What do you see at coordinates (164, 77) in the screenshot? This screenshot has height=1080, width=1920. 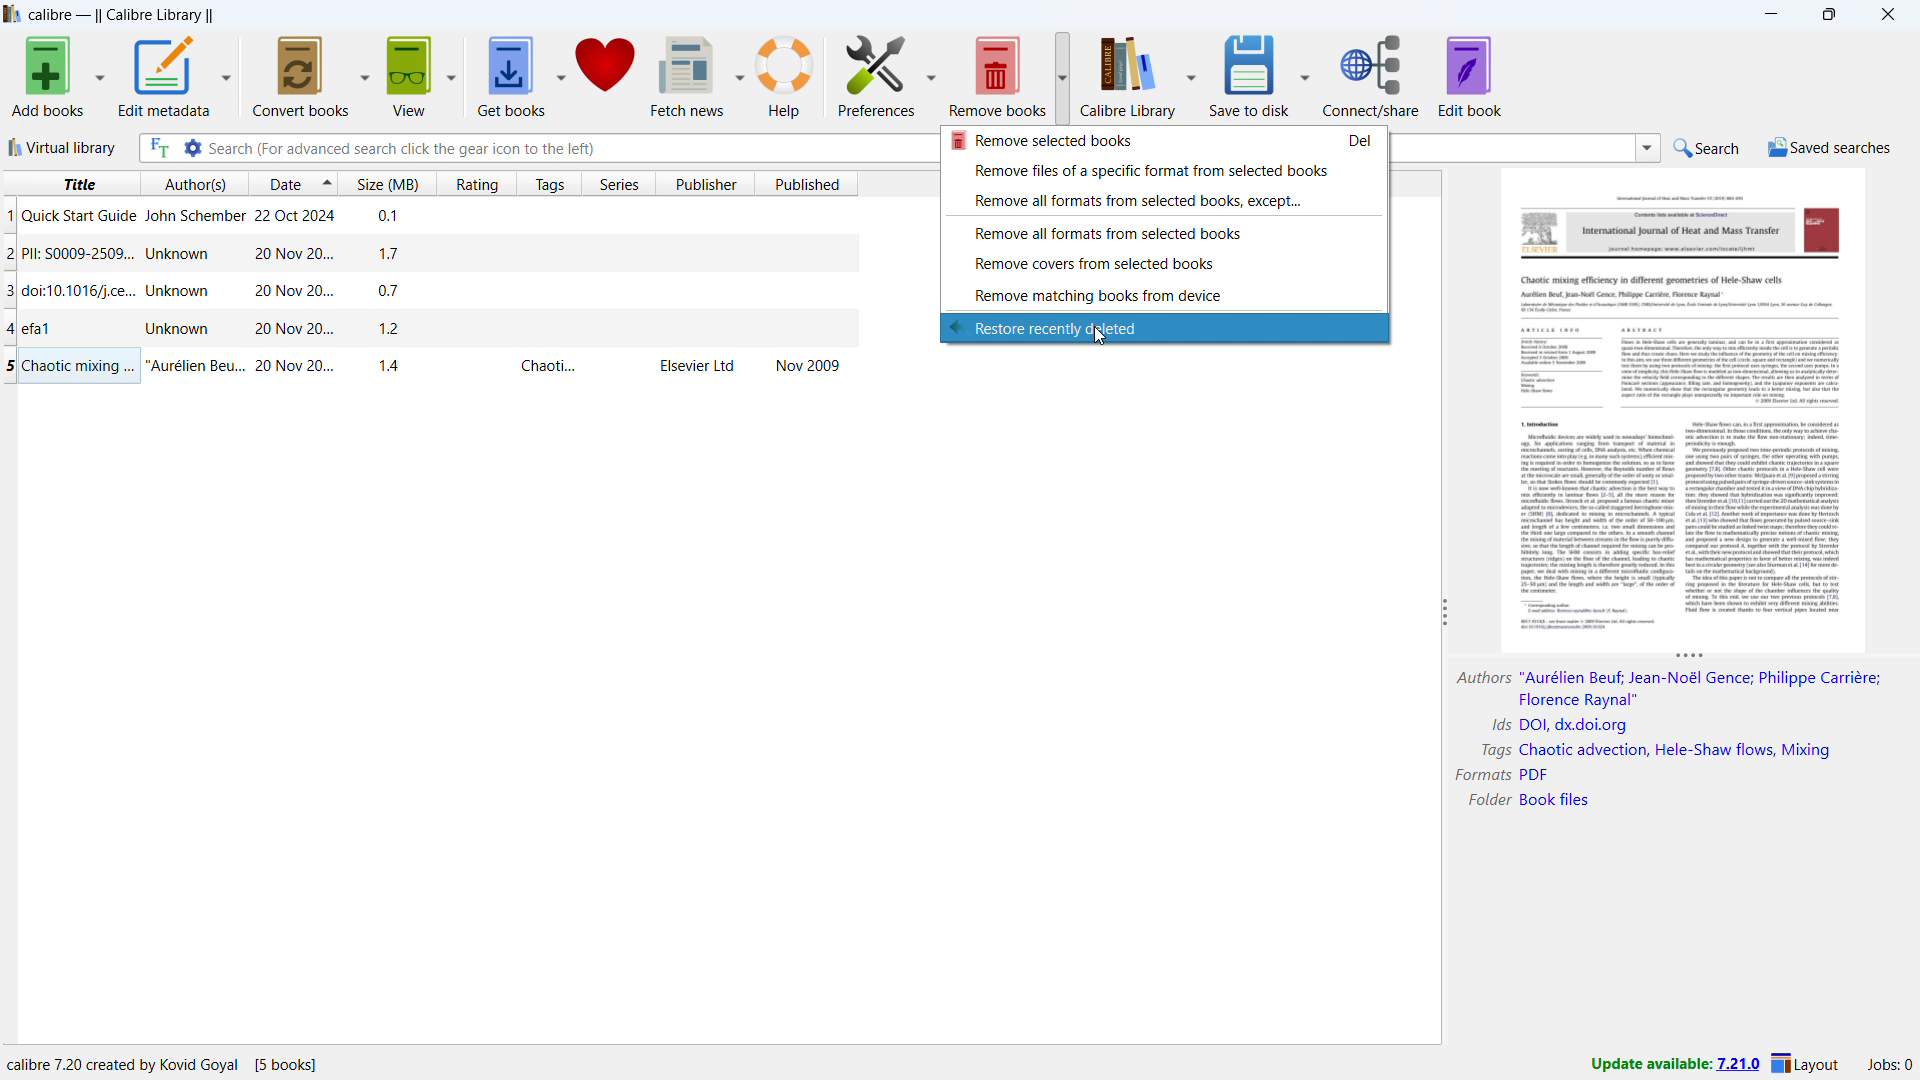 I see `edit metadata` at bounding box center [164, 77].